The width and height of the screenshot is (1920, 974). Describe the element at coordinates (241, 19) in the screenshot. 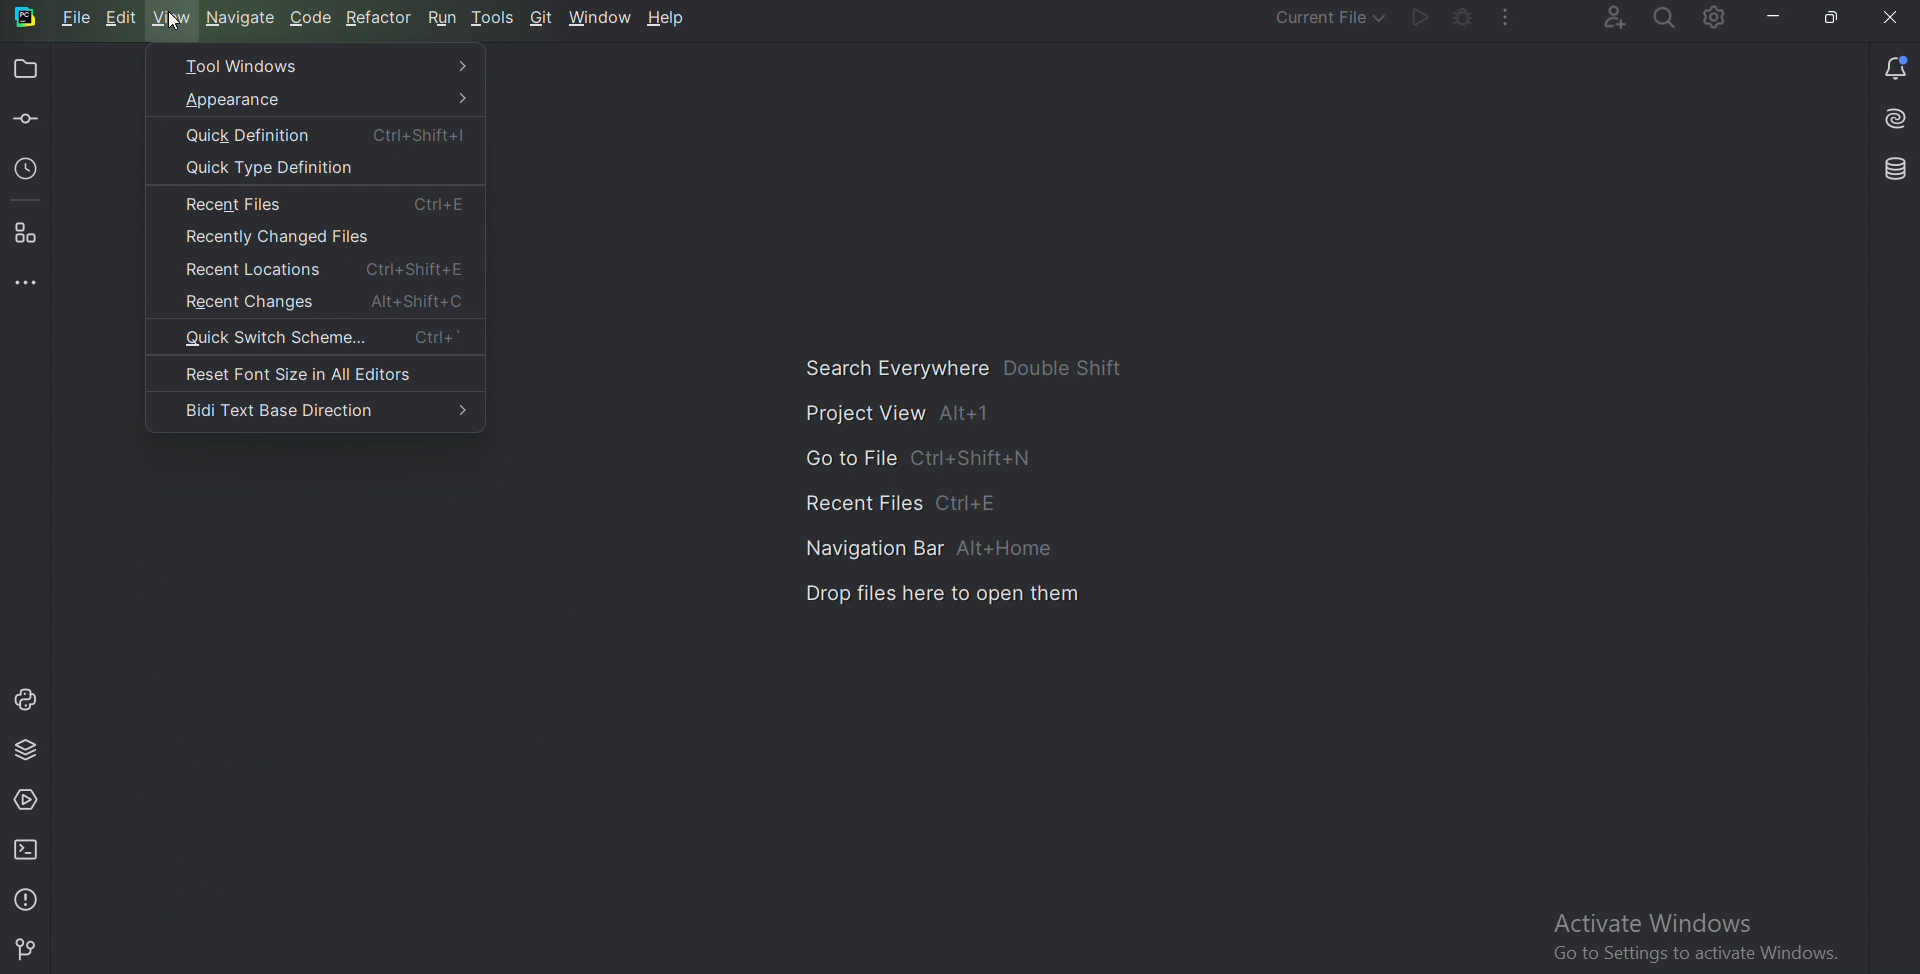

I see `Navigate` at that location.